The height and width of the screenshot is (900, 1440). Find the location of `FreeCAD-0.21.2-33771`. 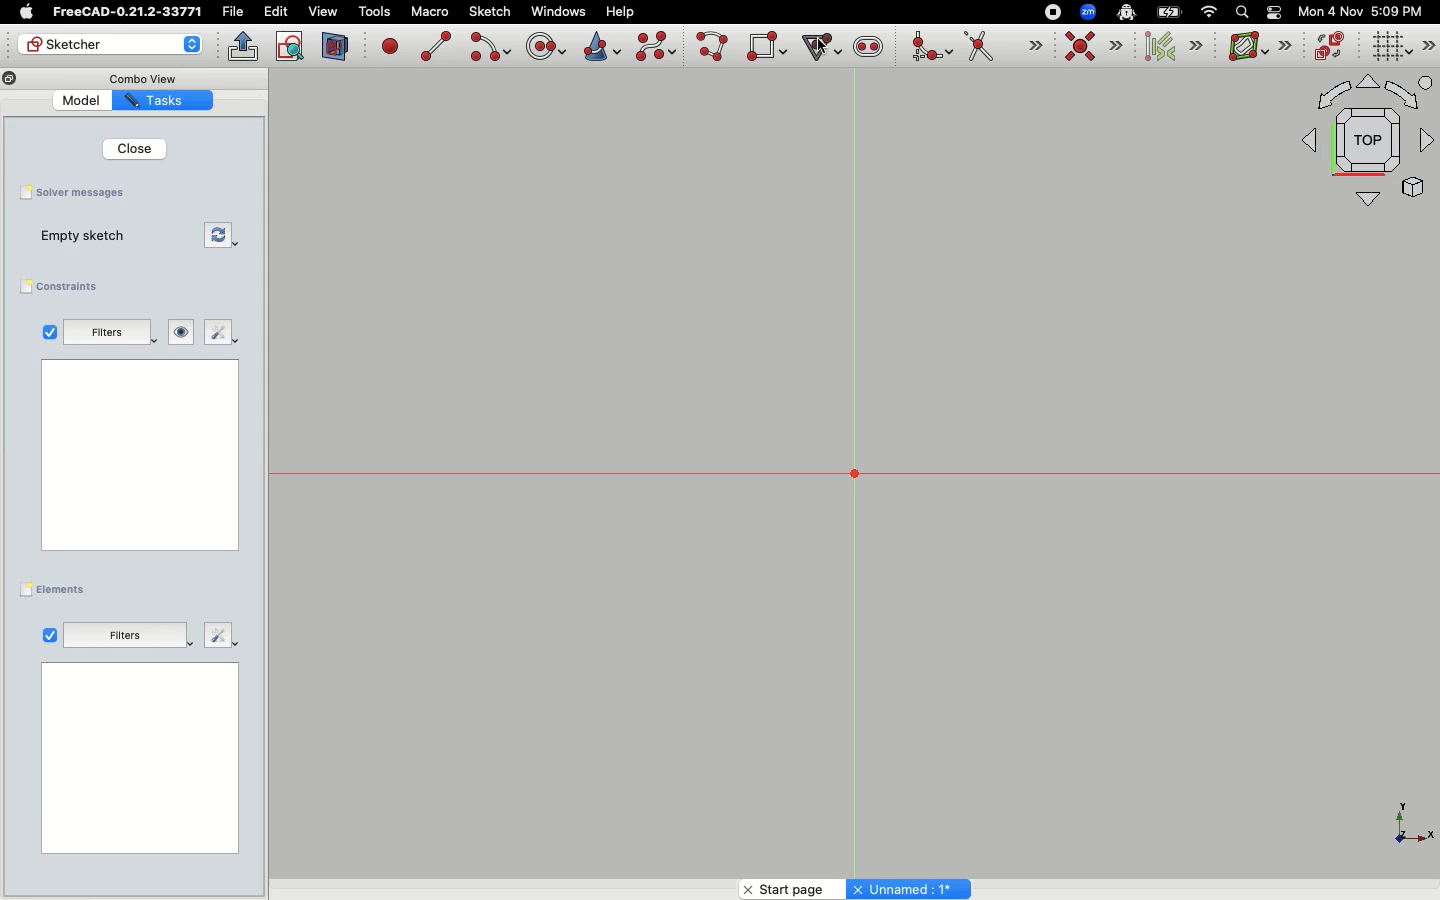

FreeCAD-0.21.2-33771 is located at coordinates (127, 12).